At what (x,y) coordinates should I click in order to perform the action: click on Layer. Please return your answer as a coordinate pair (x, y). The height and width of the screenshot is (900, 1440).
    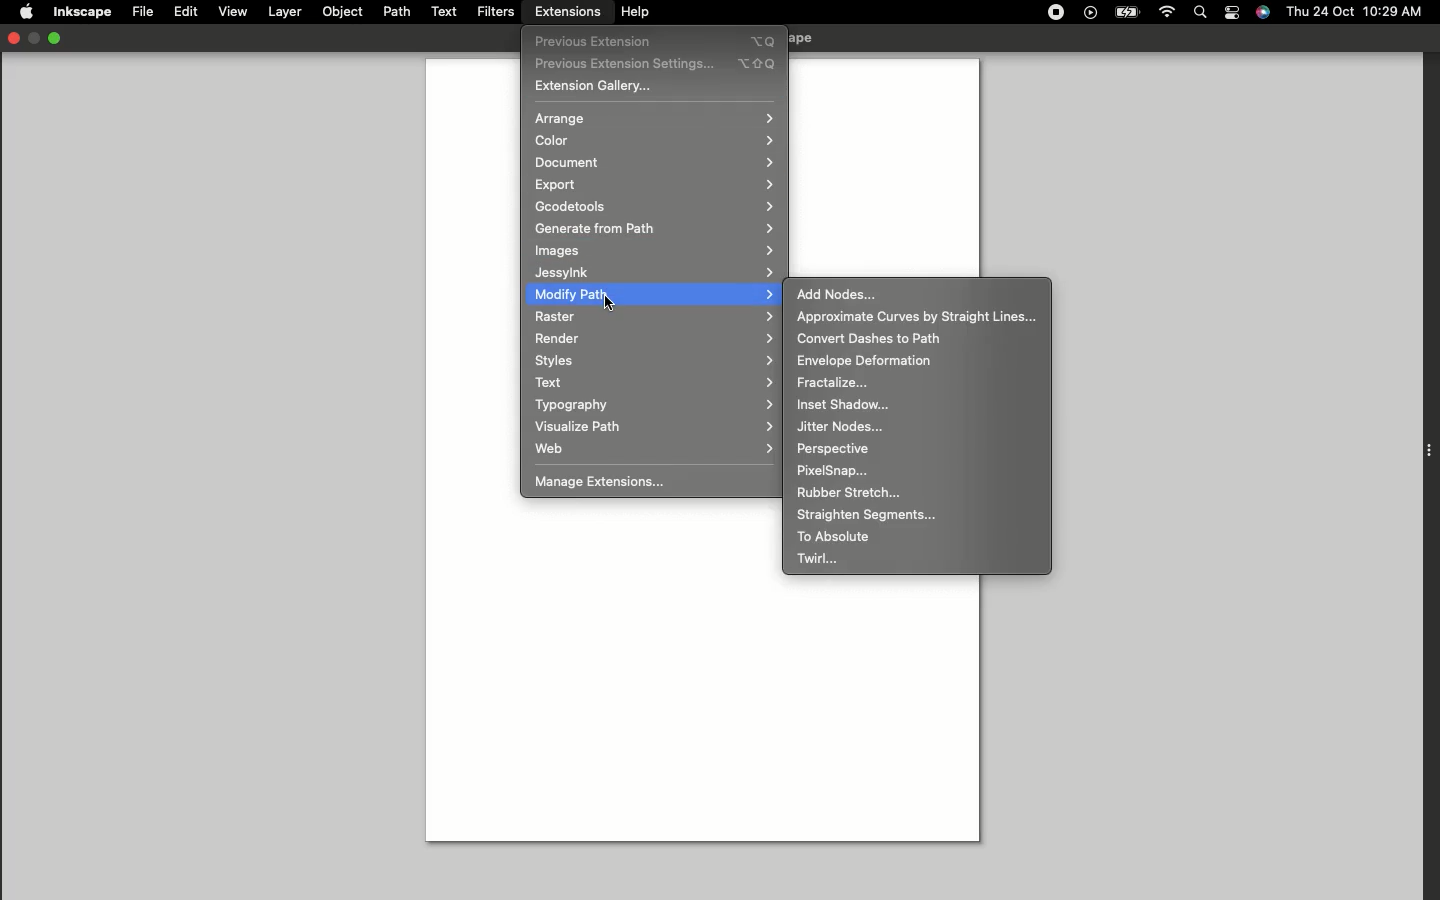
    Looking at the image, I should click on (287, 13).